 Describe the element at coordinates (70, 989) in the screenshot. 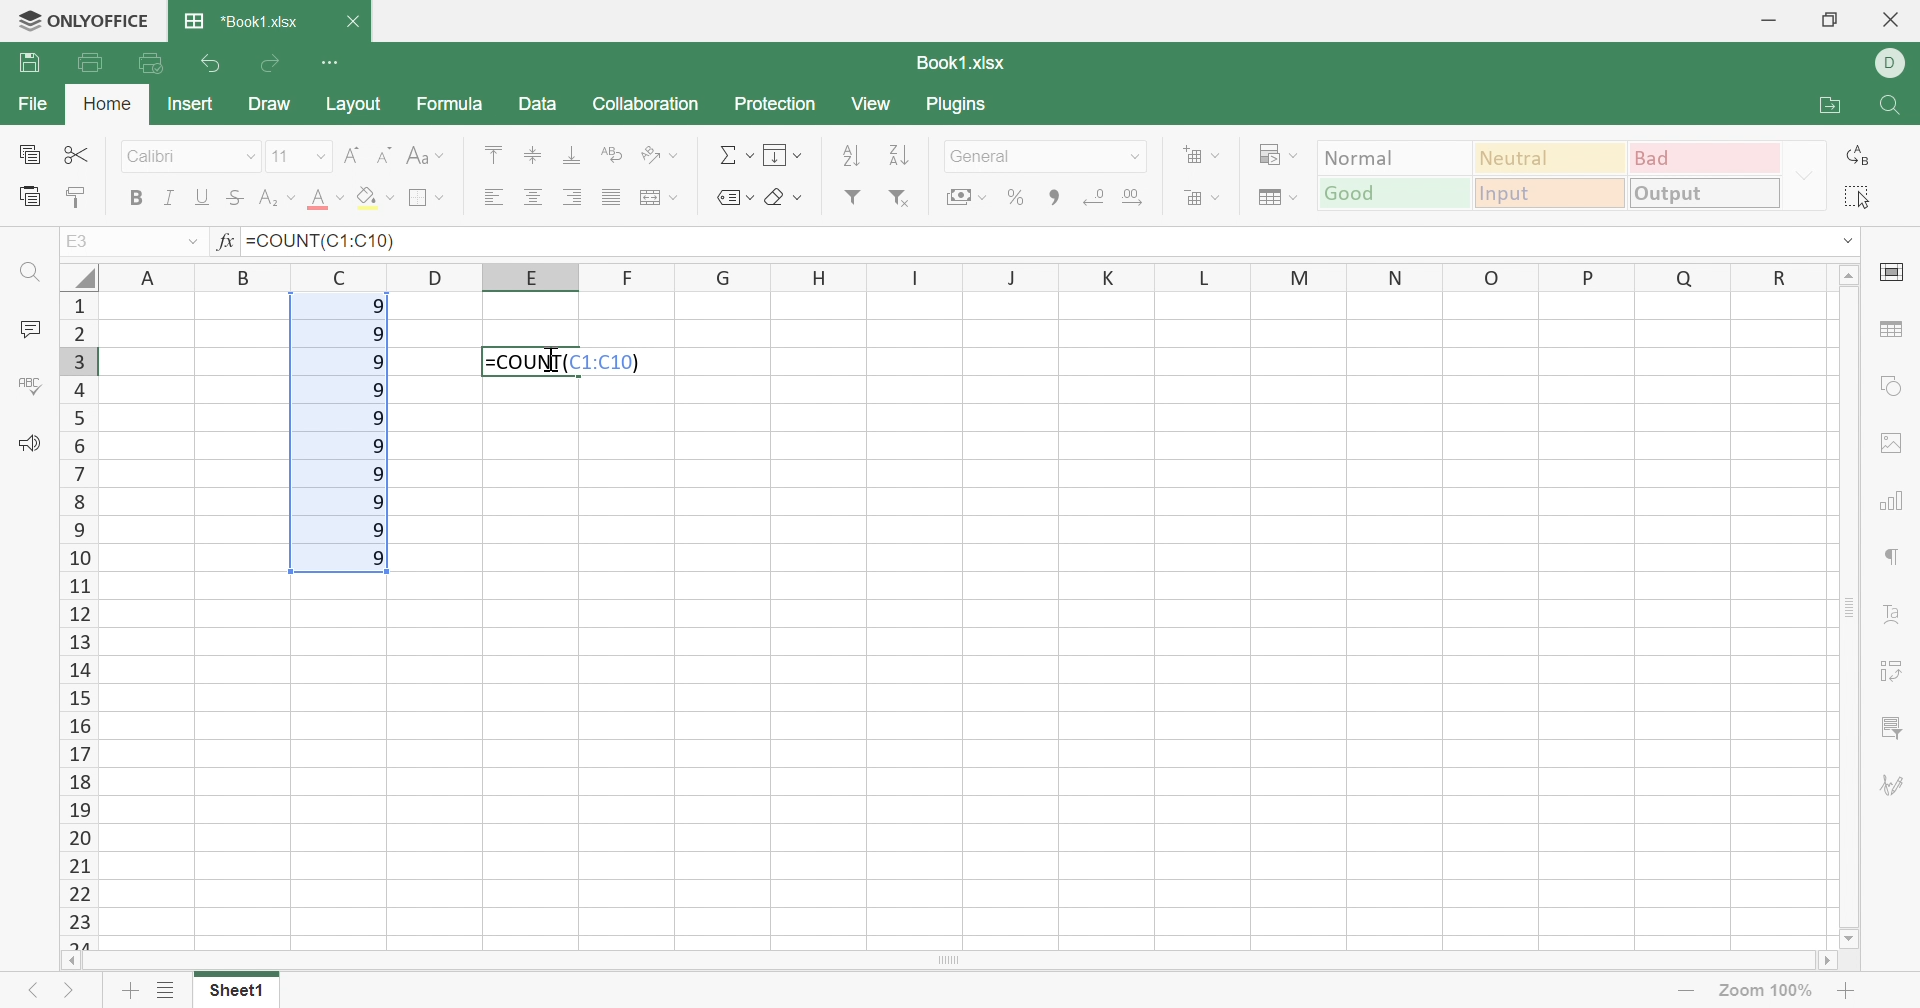

I see `Next` at that location.